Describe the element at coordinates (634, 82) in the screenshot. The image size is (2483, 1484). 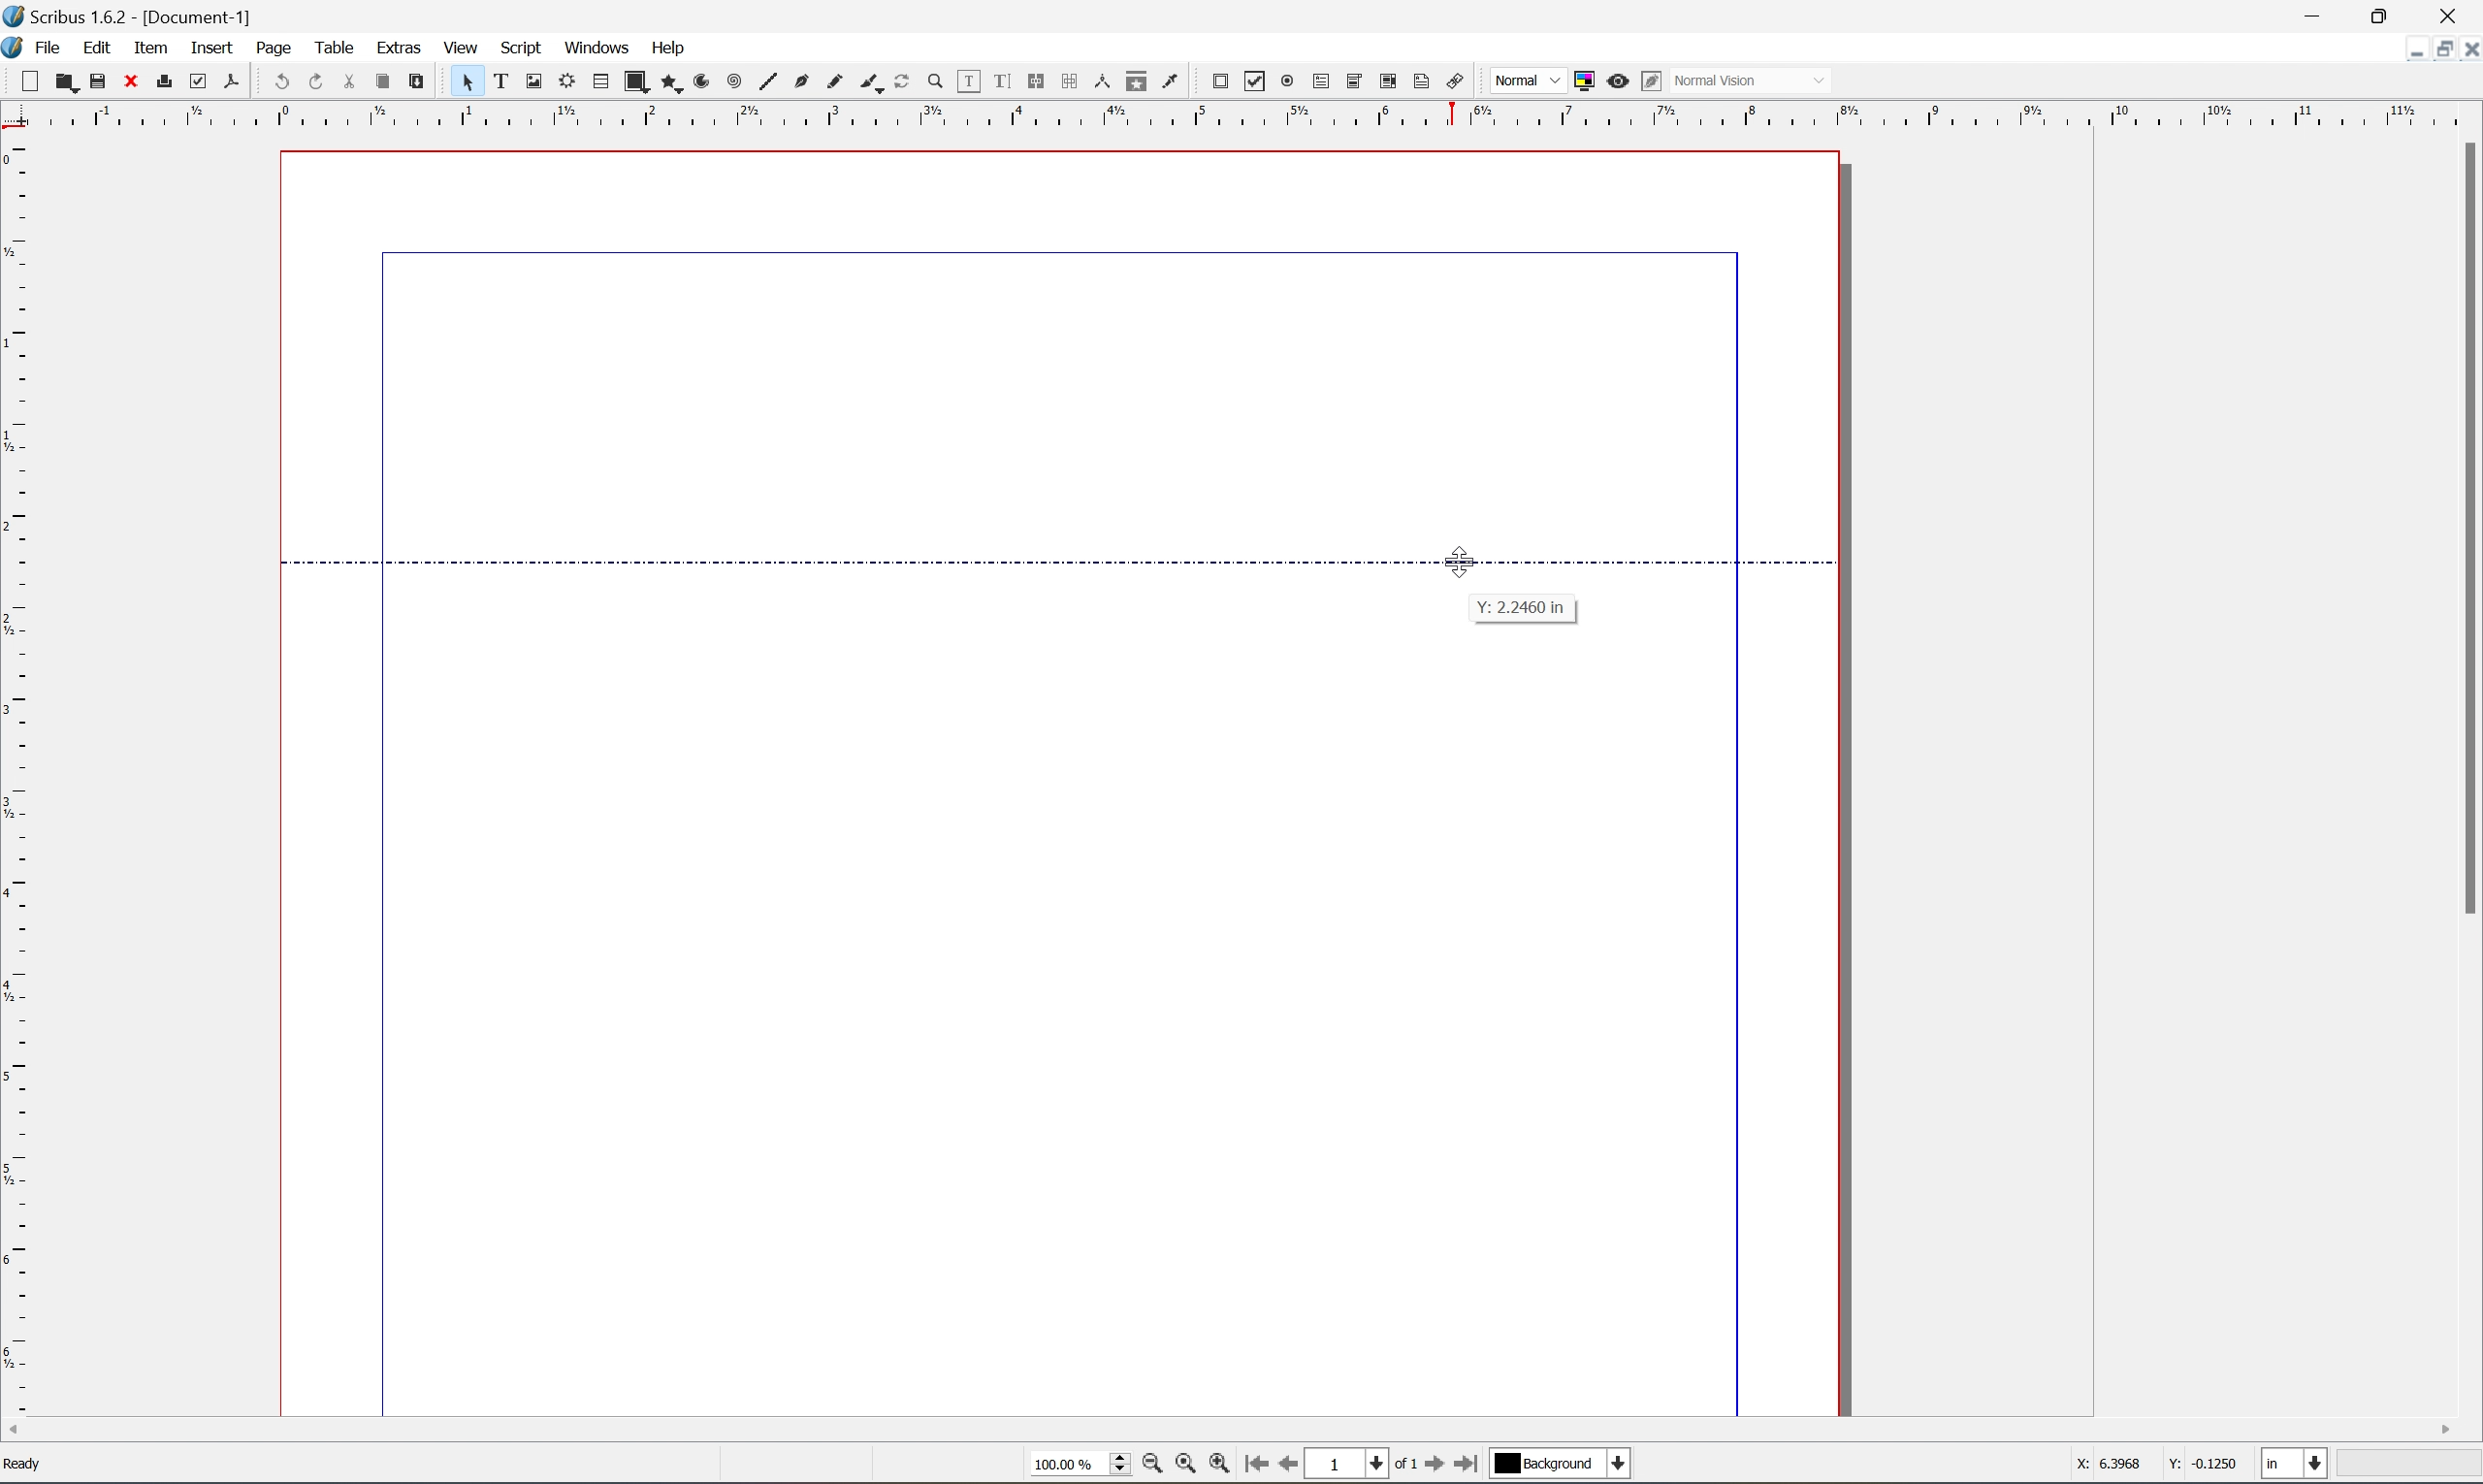
I see `shape` at that location.